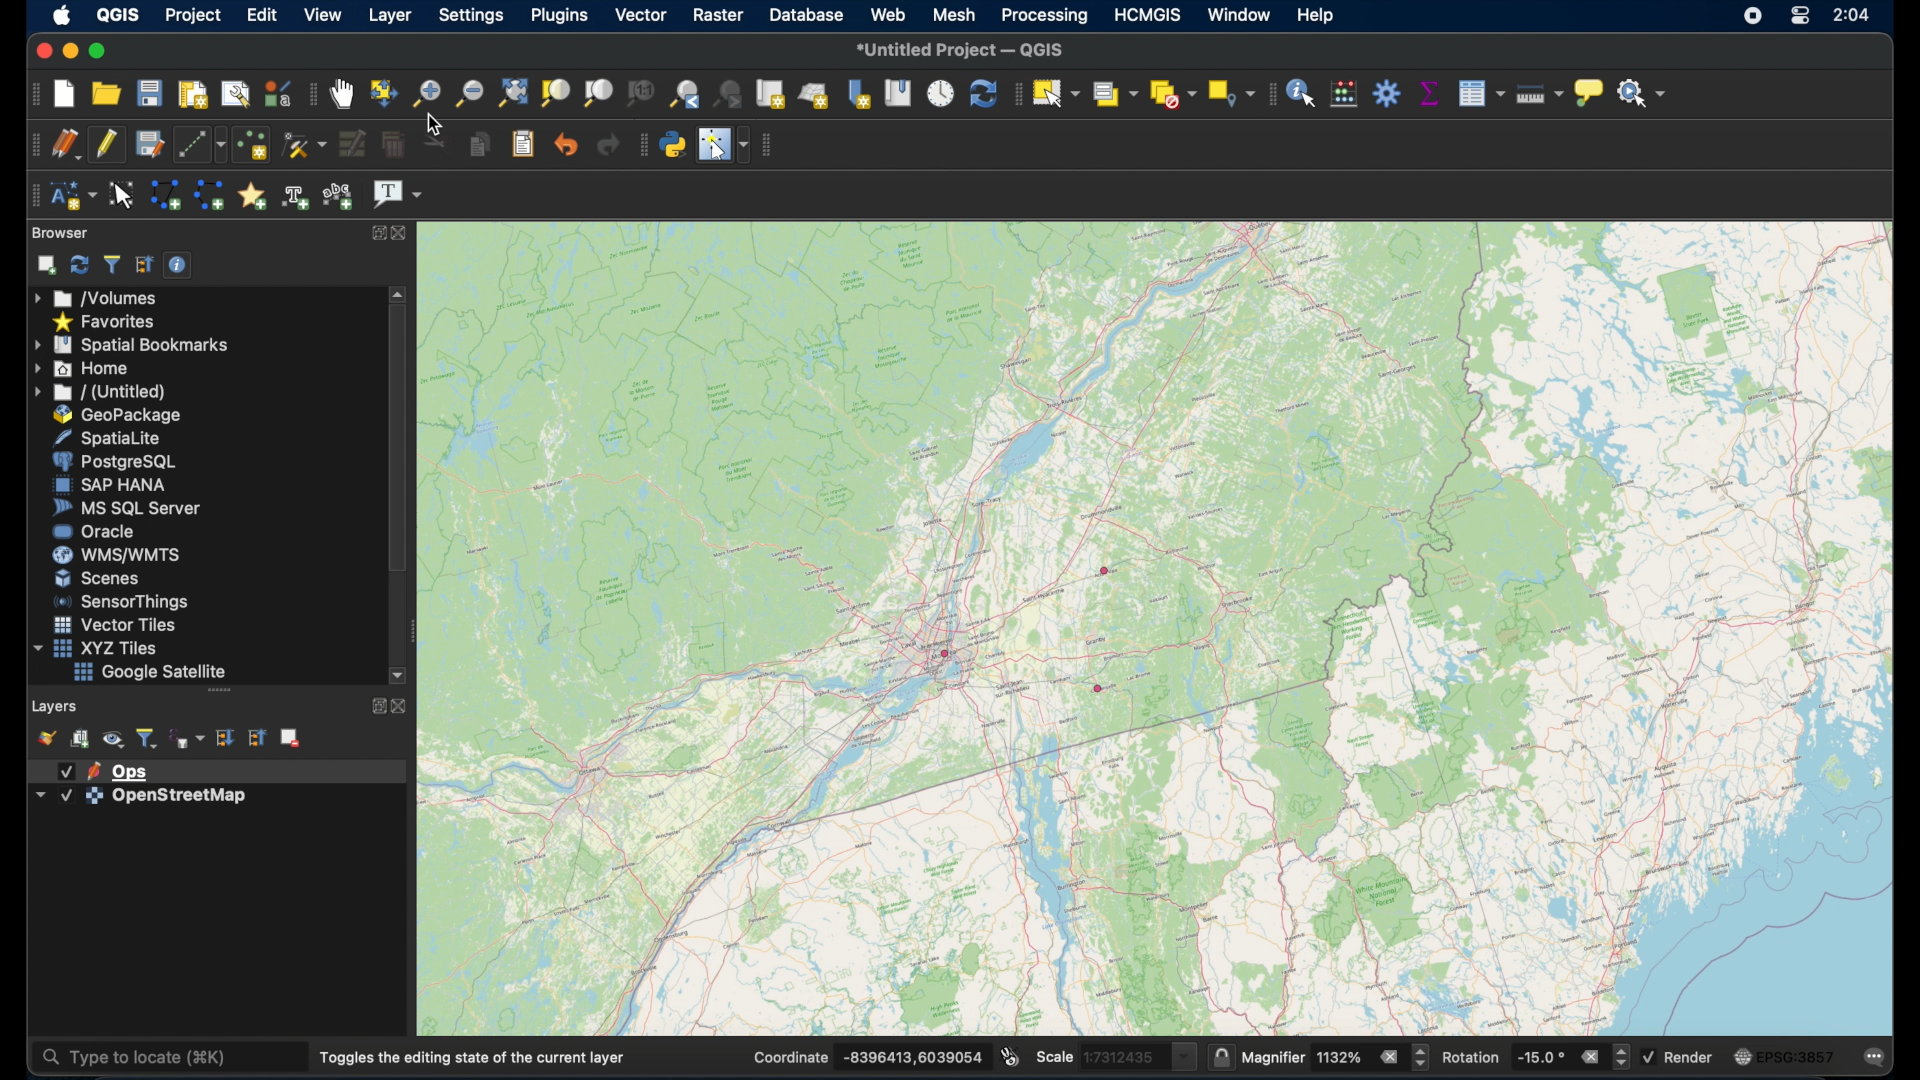 The width and height of the screenshot is (1920, 1080). What do you see at coordinates (82, 263) in the screenshot?
I see `refresh` at bounding box center [82, 263].